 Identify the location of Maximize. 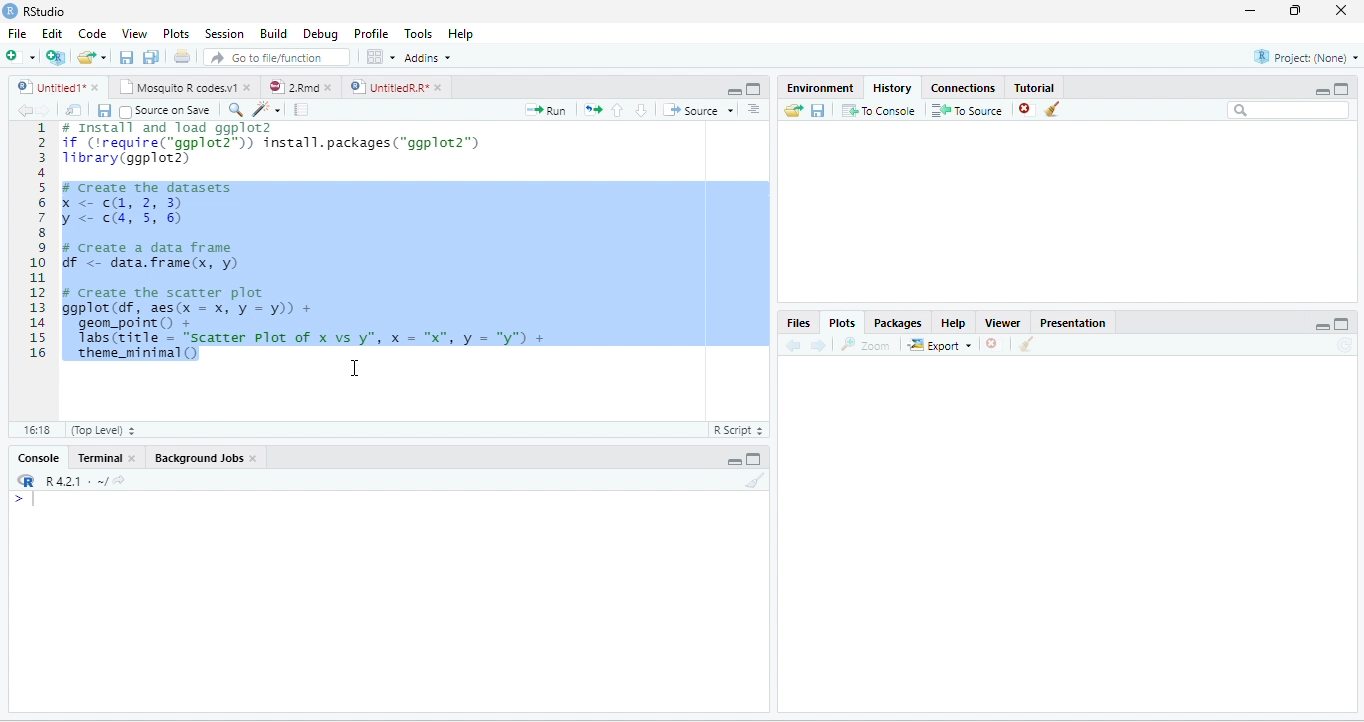
(755, 89).